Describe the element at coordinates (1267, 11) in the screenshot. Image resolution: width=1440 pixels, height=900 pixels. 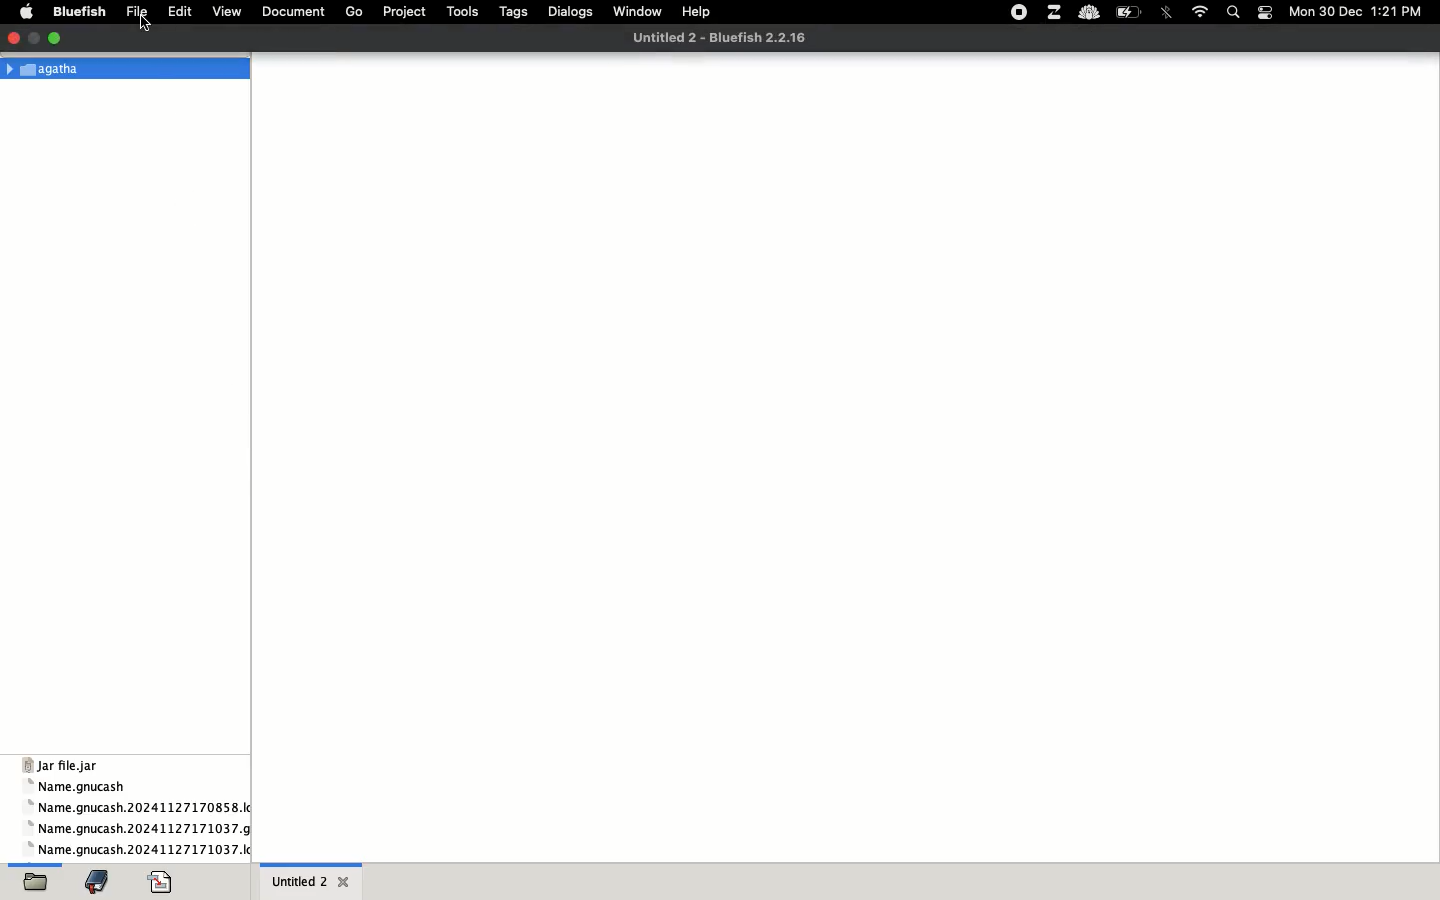
I see `notification` at that location.